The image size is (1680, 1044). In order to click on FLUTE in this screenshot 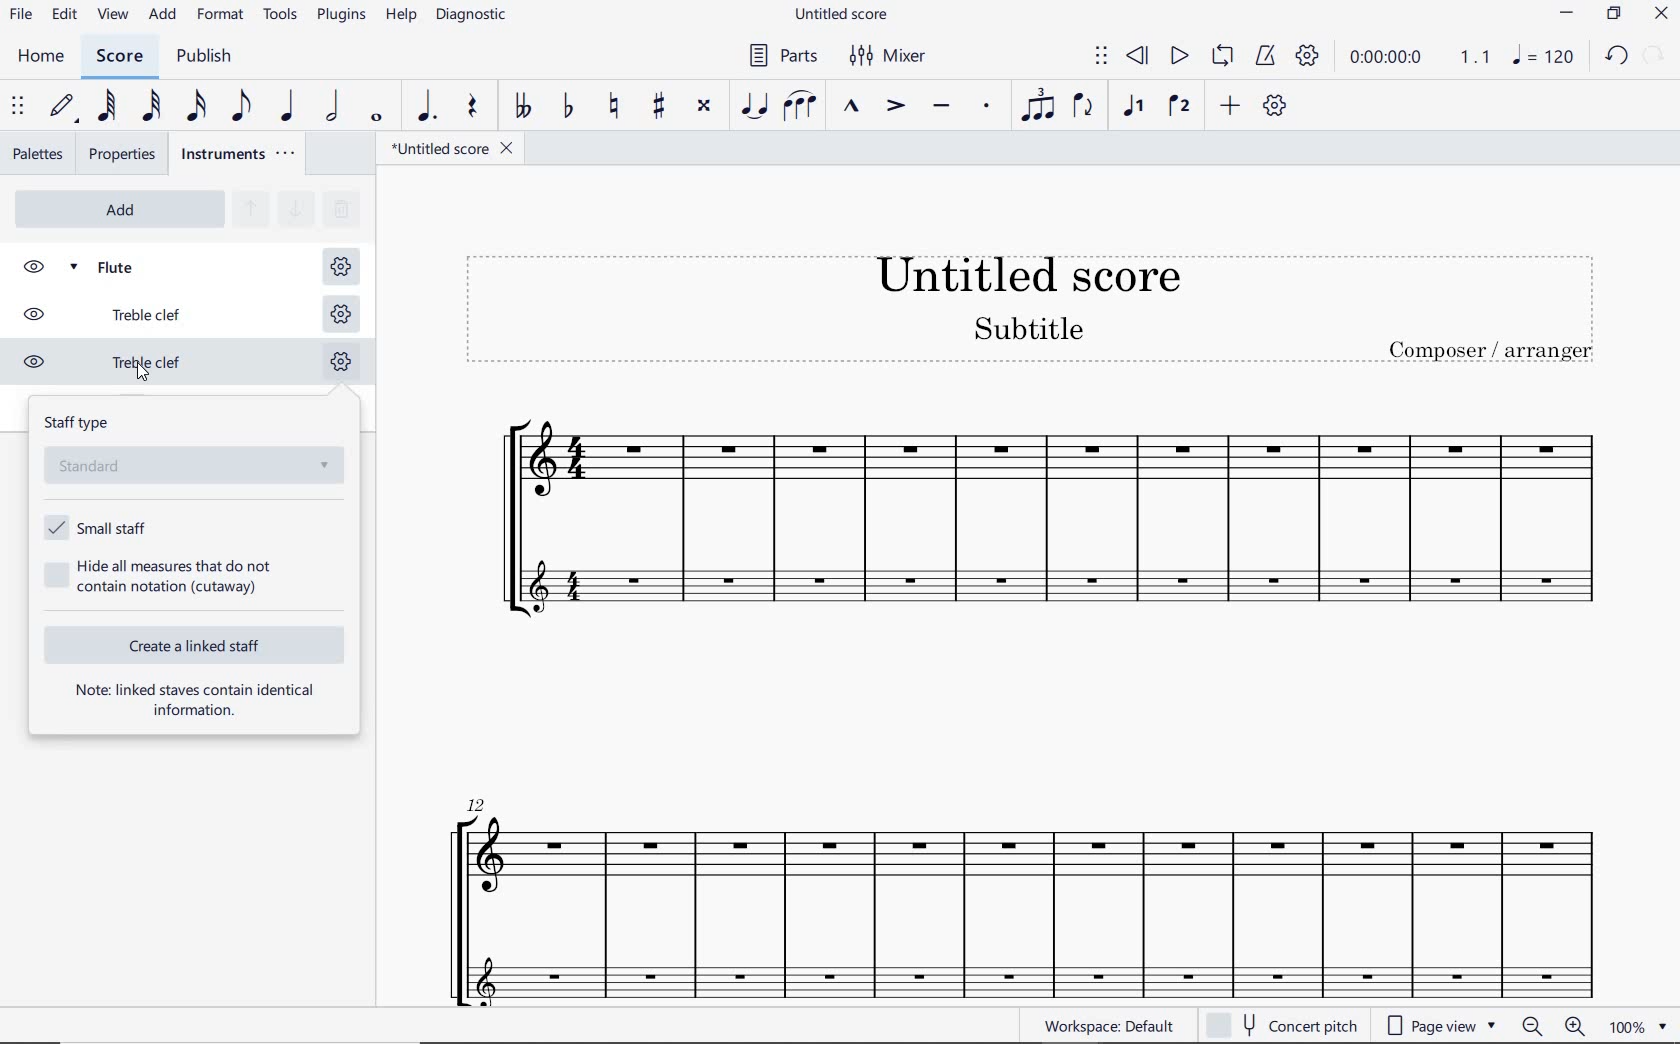, I will do `click(125, 265)`.